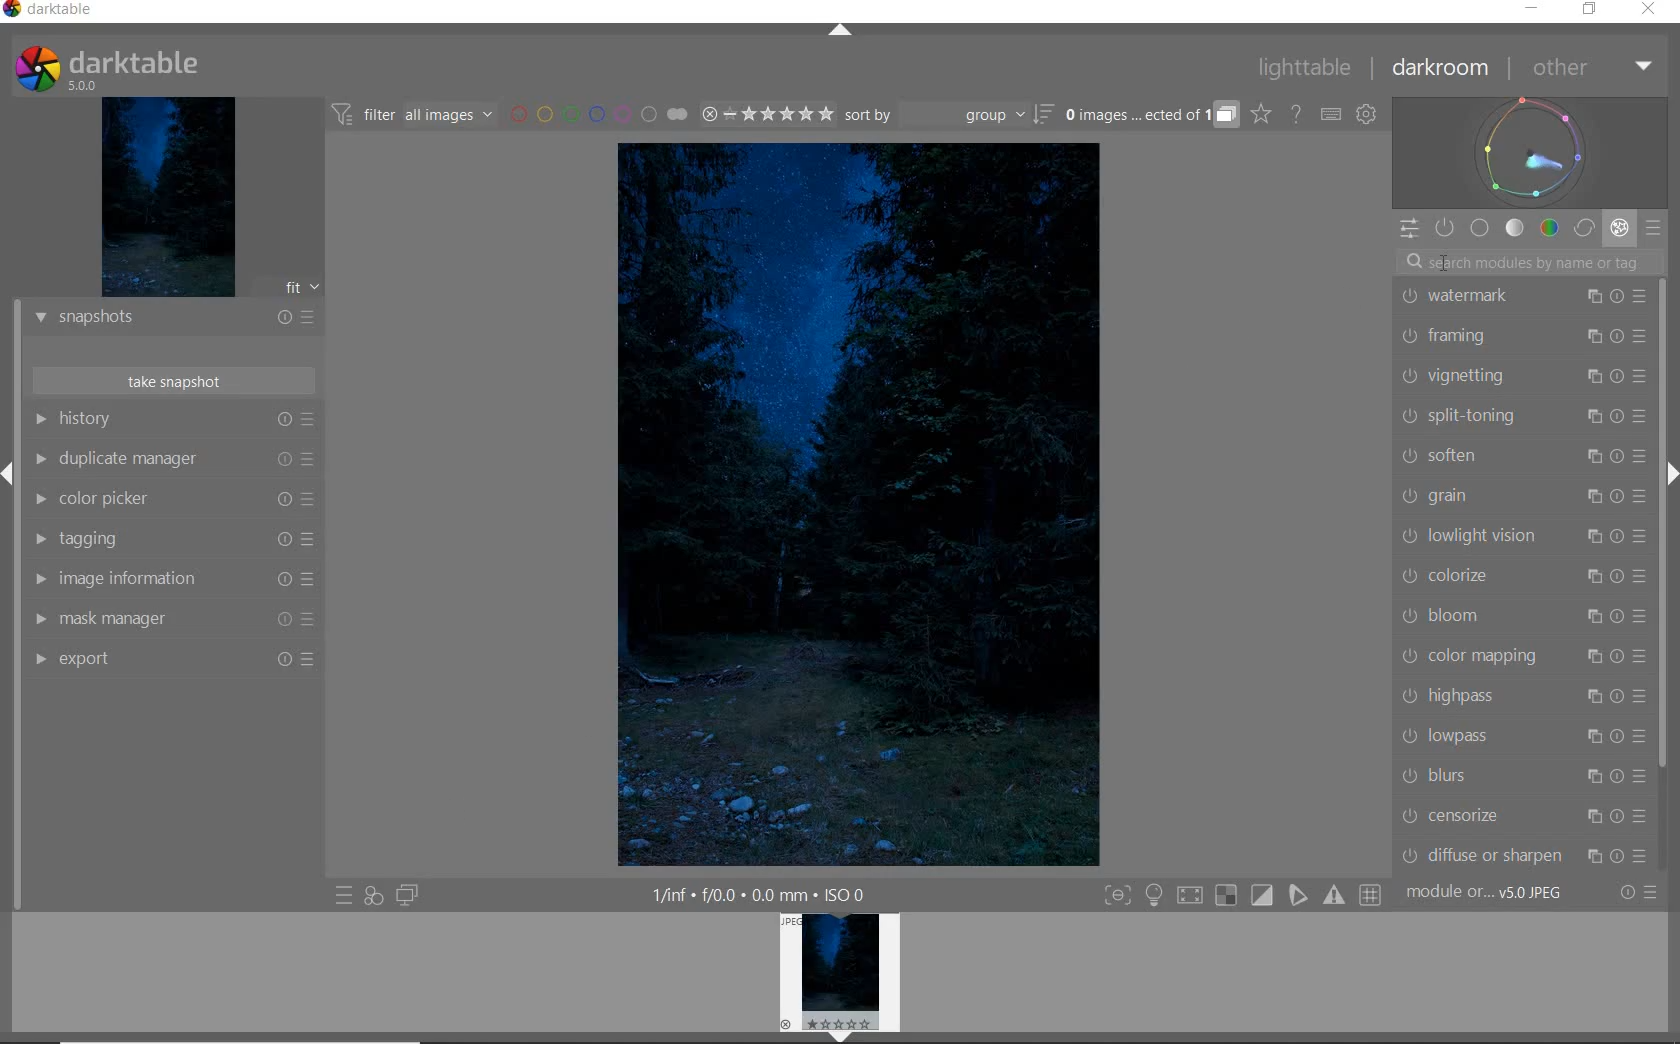 The image size is (1680, 1044). I want to click on FILTER BY IMAGE COLOR LABEL, so click(599, 116).